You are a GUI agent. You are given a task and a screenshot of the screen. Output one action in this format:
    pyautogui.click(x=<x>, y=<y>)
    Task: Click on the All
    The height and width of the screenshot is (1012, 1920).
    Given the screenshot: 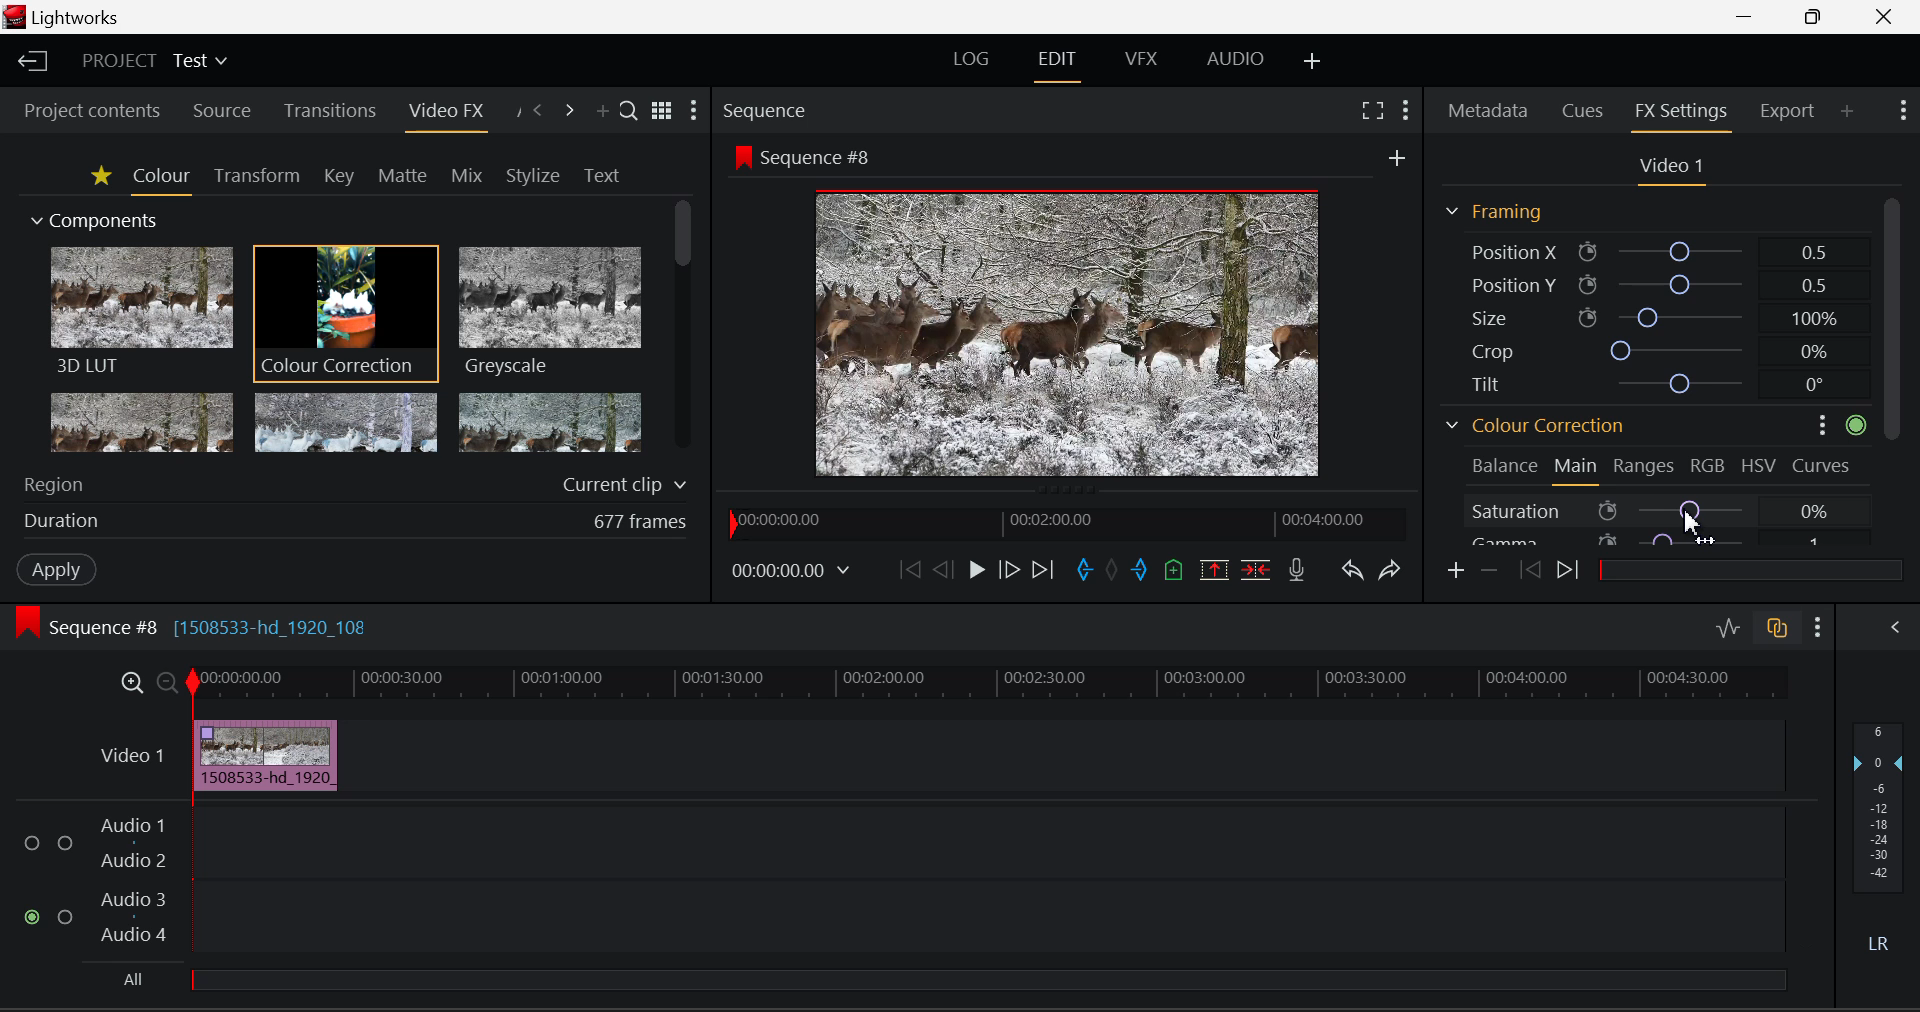 What is the action you would take?
    pyautogui.click(x=945, y=985)
    